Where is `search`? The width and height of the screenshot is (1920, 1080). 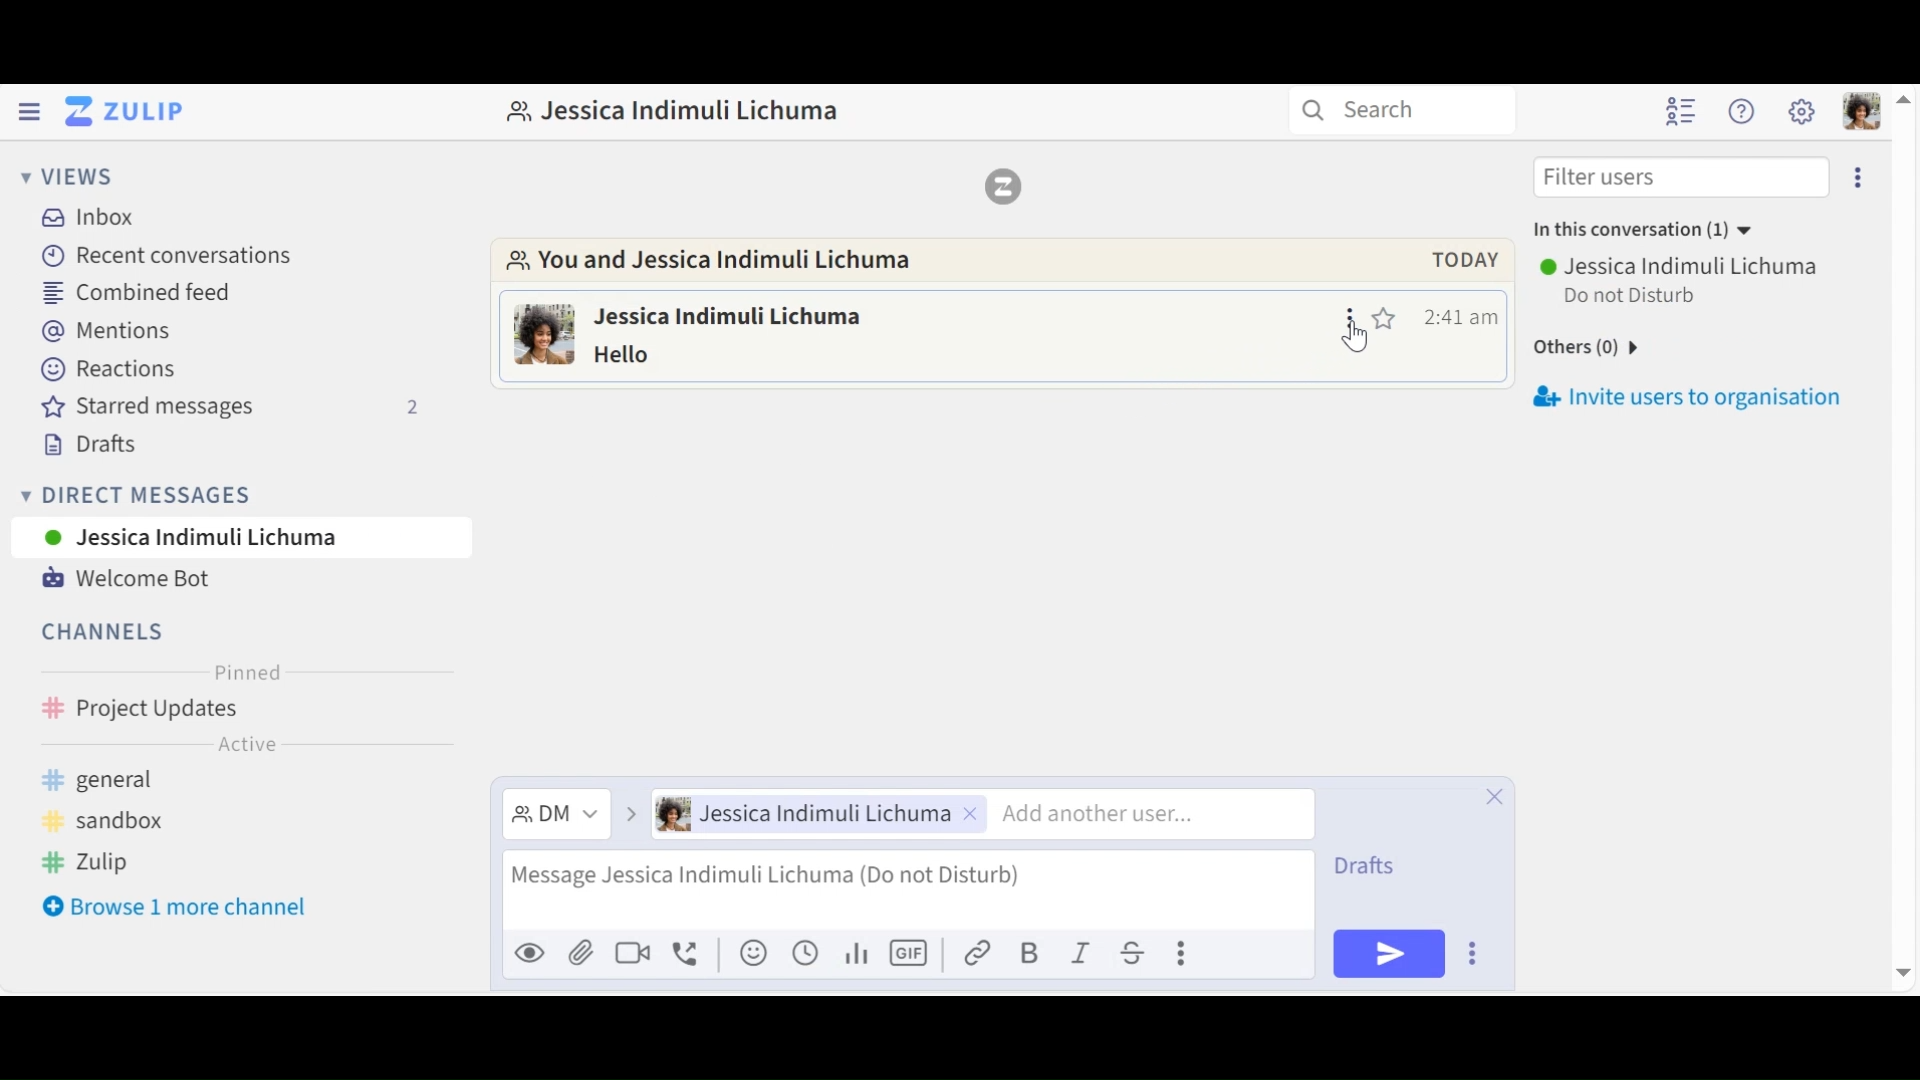
search is located at coordinates (1399, 111).